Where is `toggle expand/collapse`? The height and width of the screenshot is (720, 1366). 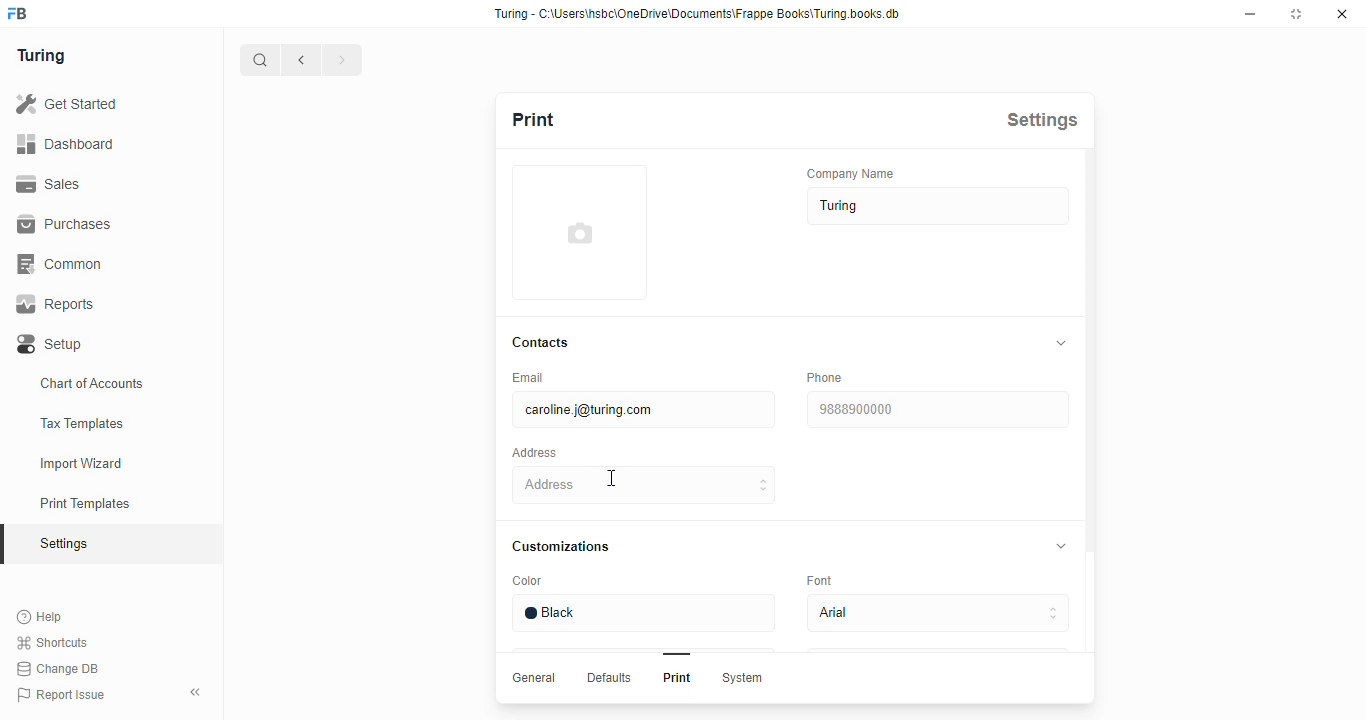
toggle expand/collapse is located at coordinates (1062, 343).